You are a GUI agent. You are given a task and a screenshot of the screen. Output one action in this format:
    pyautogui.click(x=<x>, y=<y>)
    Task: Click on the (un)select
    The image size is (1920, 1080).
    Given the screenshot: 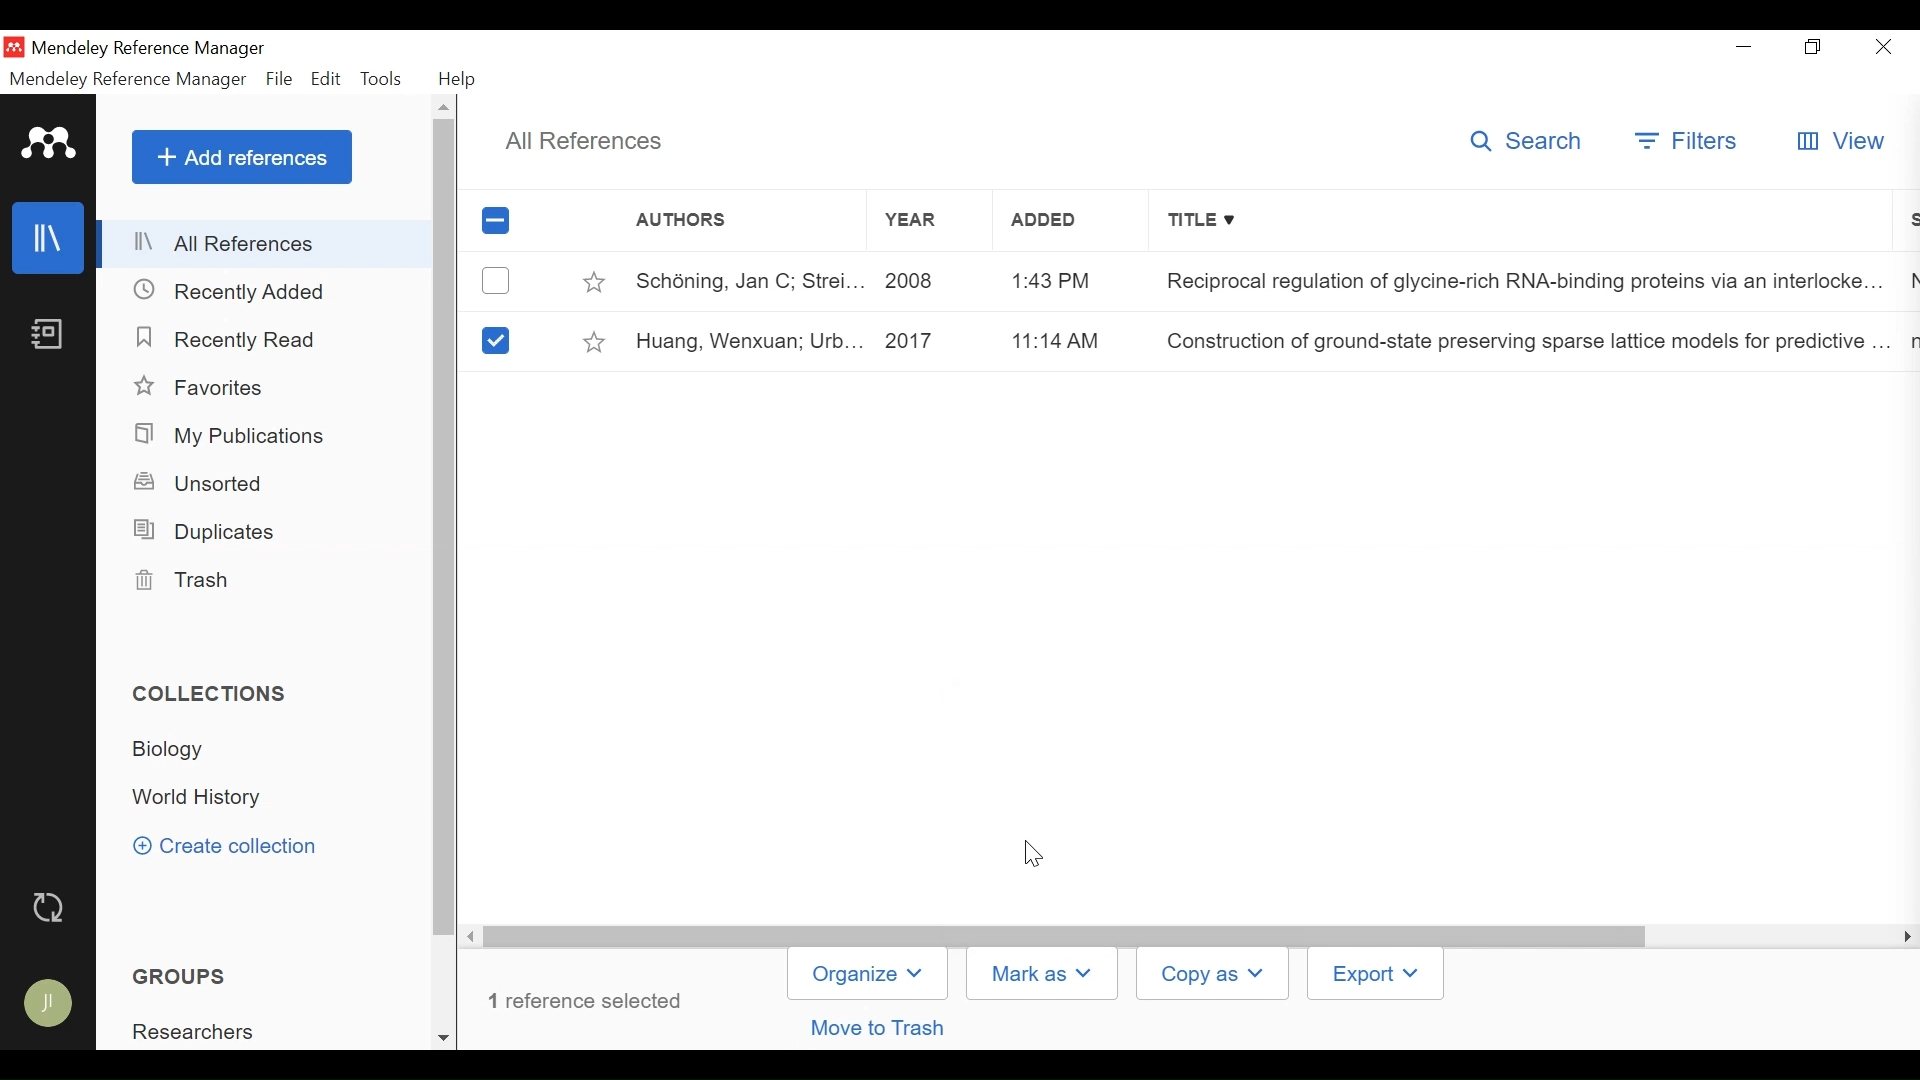 What is the action you would take?
    pyautogui.click(x=495, y=281)
    